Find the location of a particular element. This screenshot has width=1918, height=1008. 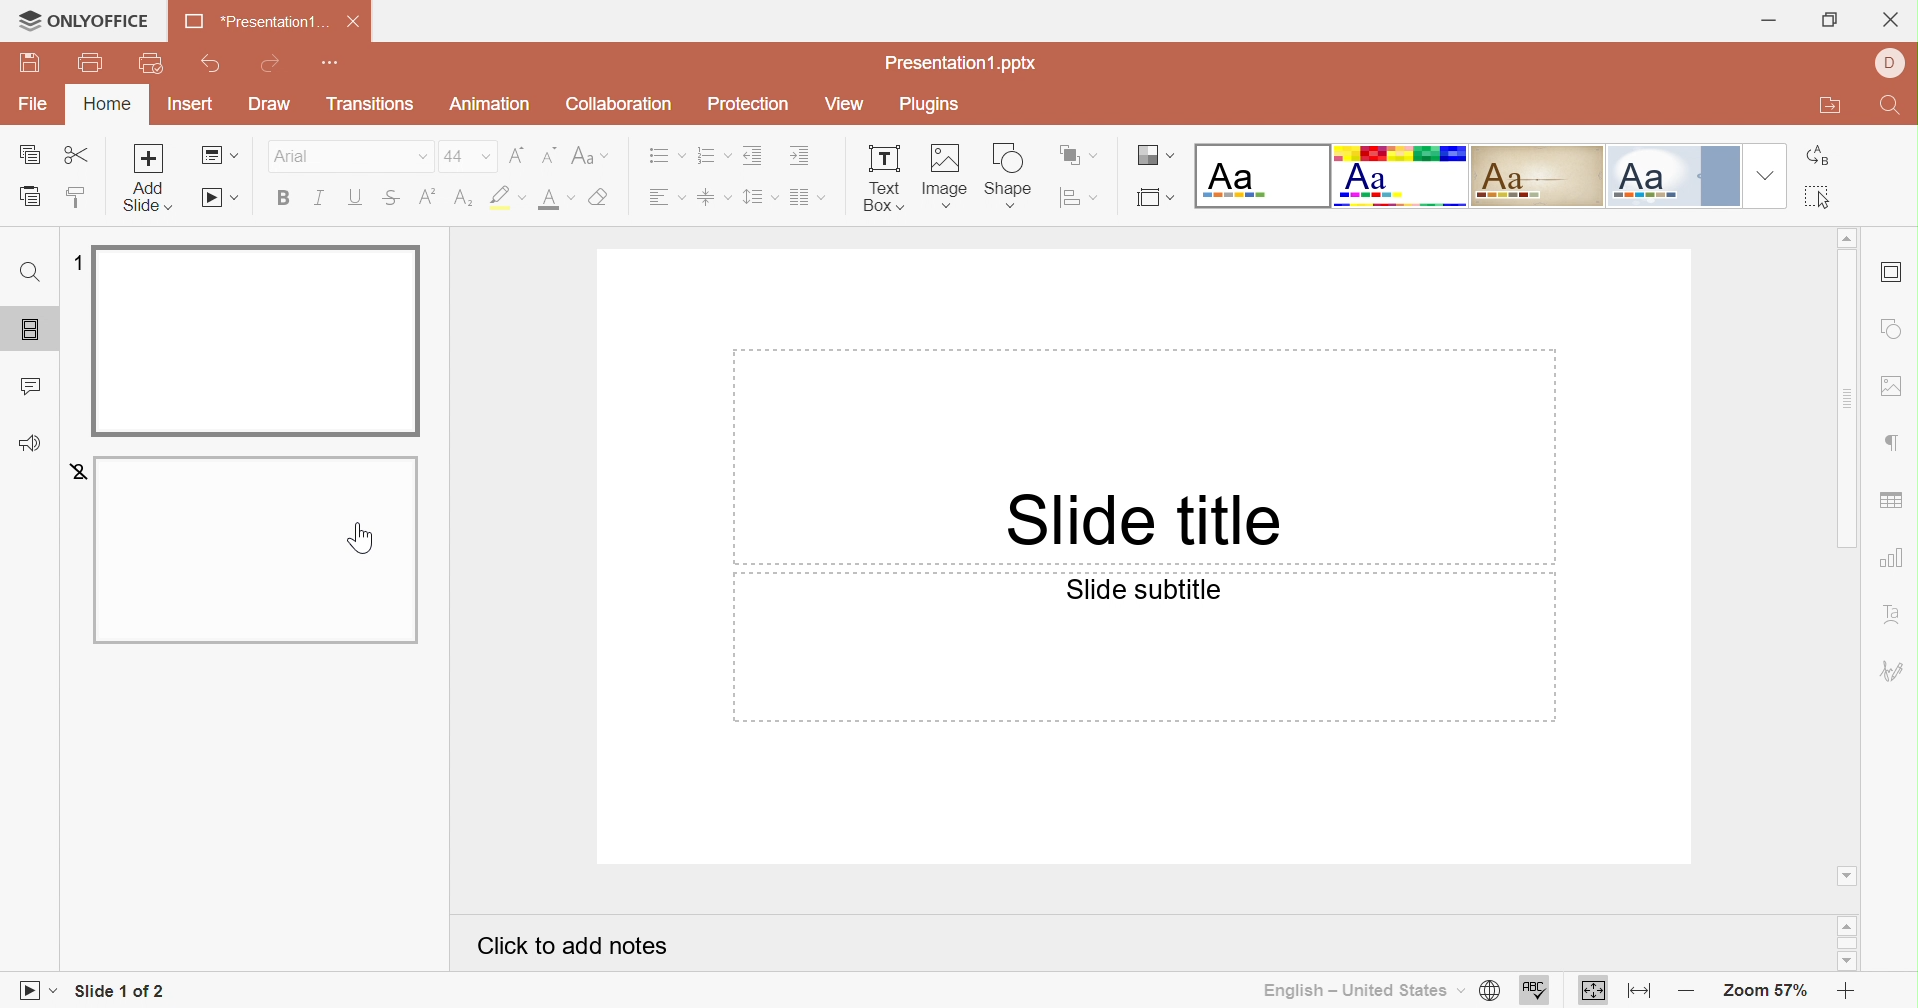

Save is located at coordinates (29, 61).